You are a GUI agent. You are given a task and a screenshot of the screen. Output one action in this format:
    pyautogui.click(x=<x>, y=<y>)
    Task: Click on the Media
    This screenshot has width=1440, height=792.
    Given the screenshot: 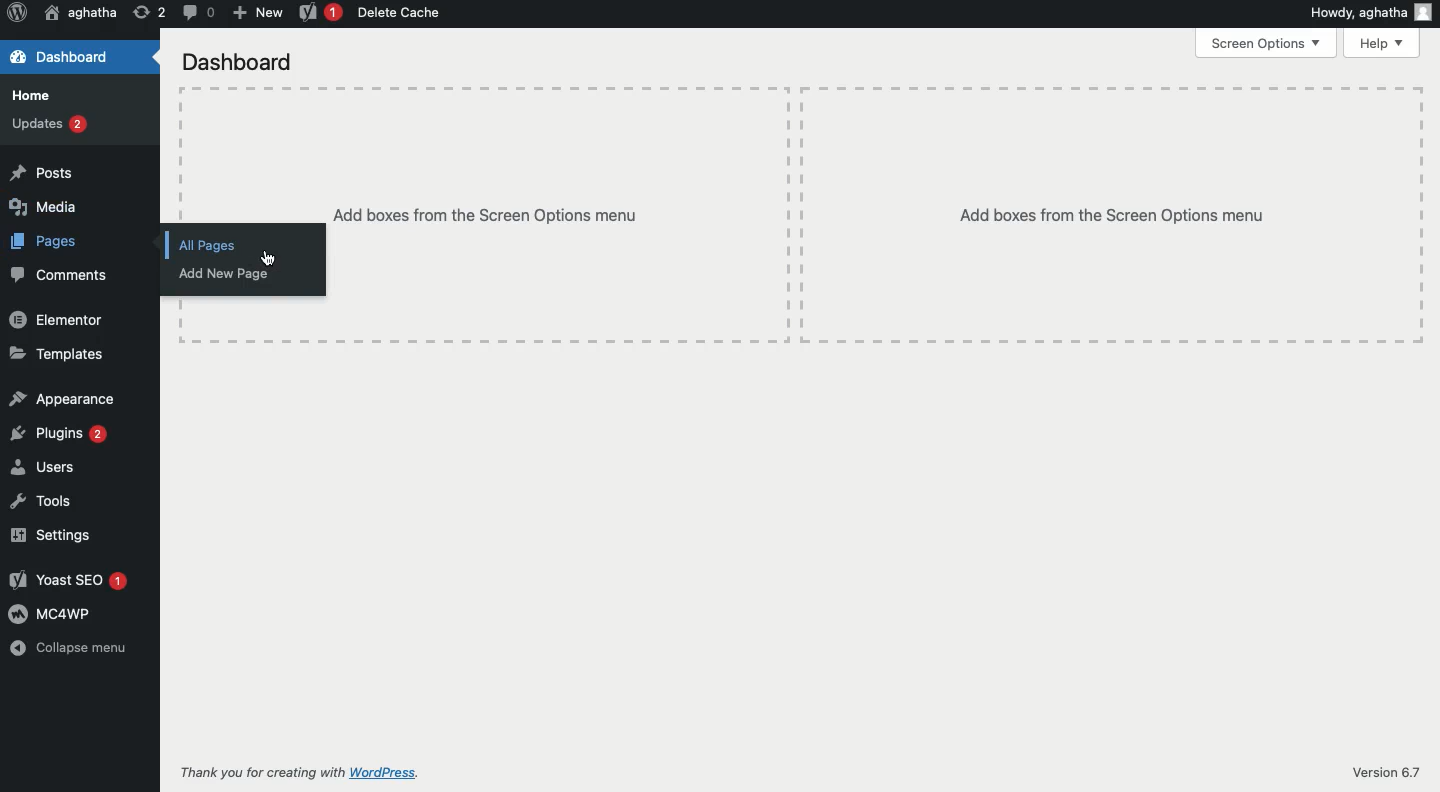 What is the action you would take?
    pyautogui.click(x=43, y=208)
    